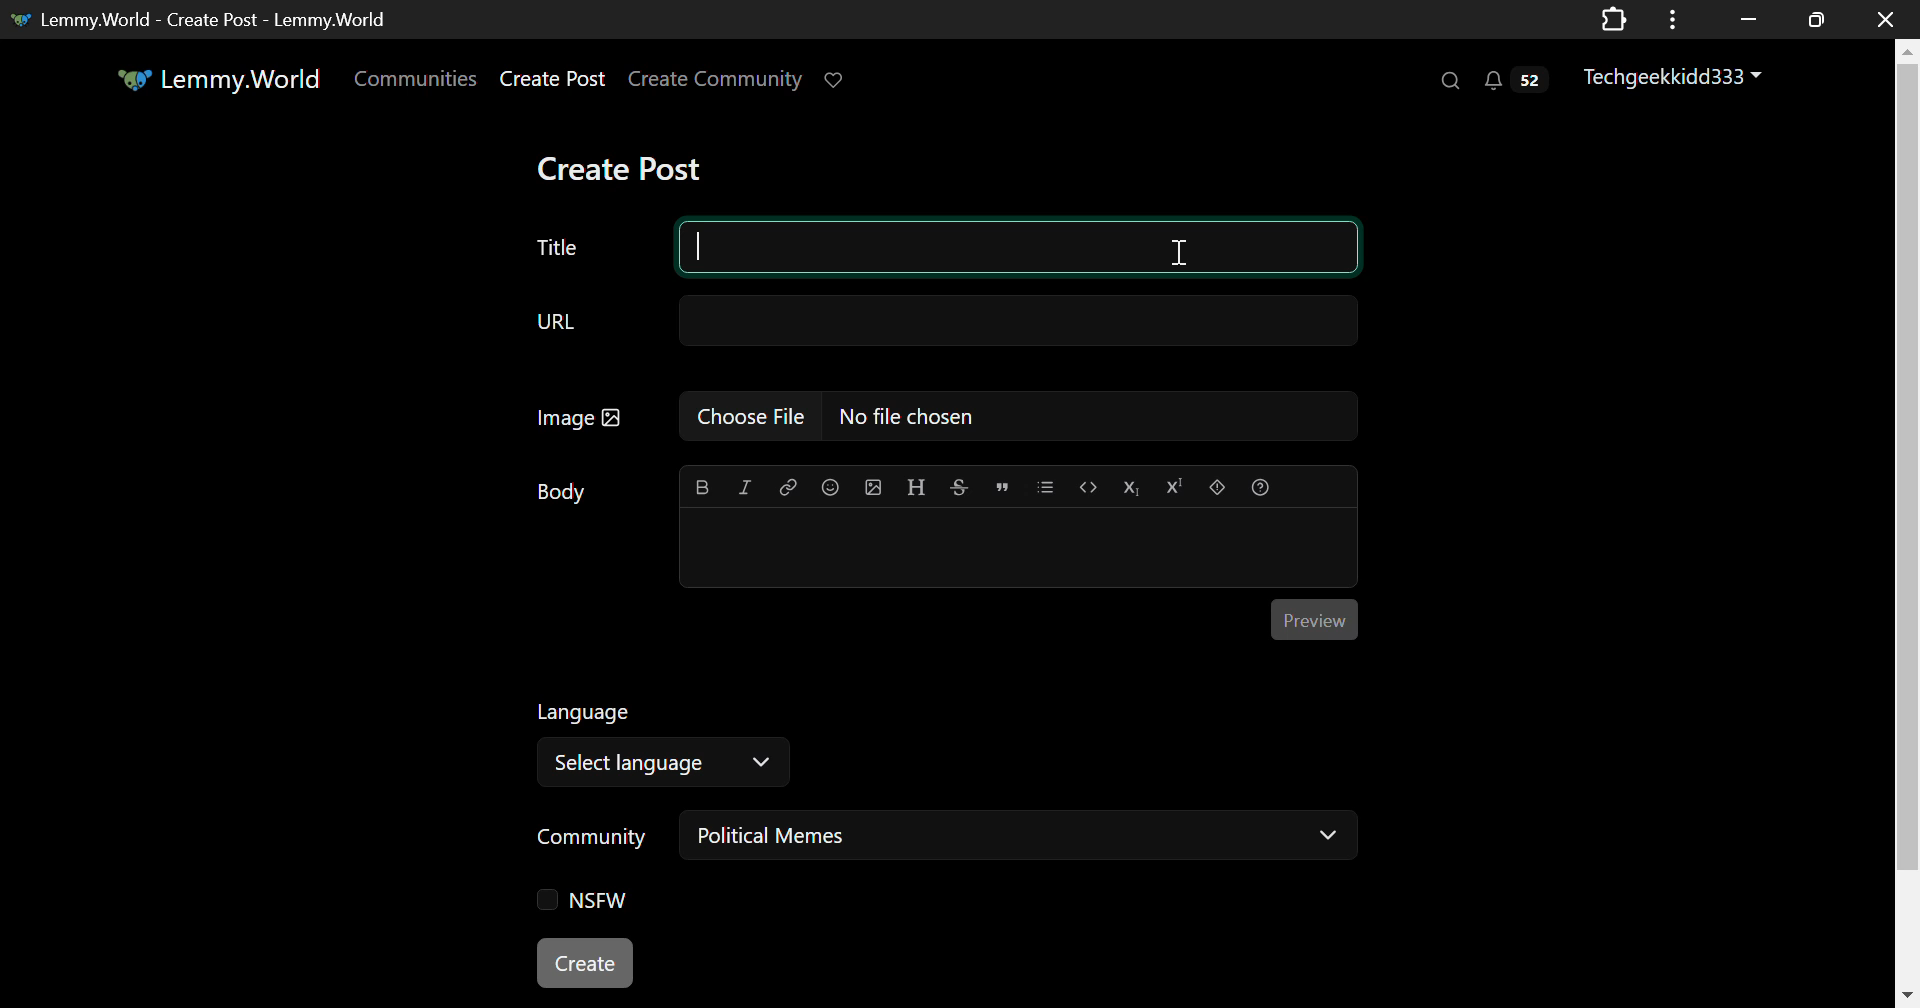 The height and width of the screenshot is (1008, 1920). What do you see at coordinates (1133, 487) in the screenshot?
I see `Subscript` at bounding box center [1133, 487].